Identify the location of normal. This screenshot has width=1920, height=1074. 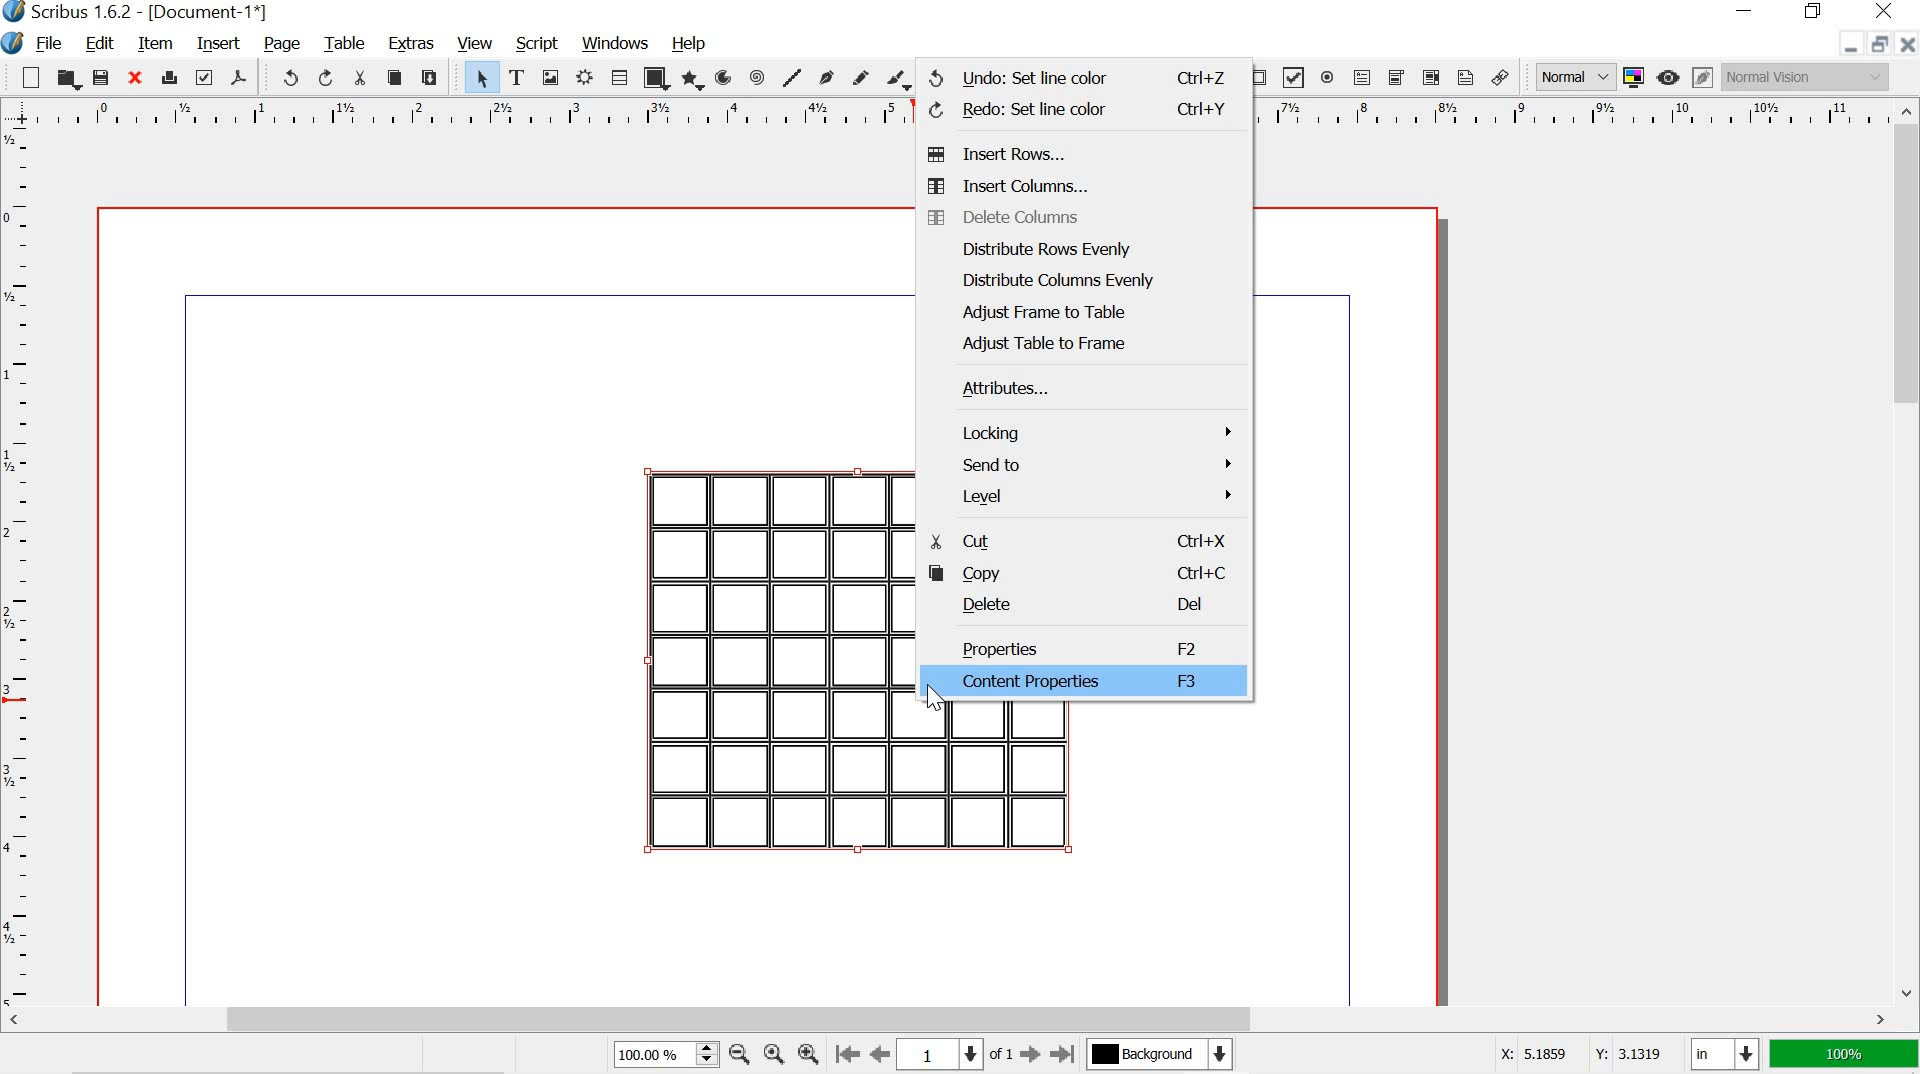
(1568, 74).